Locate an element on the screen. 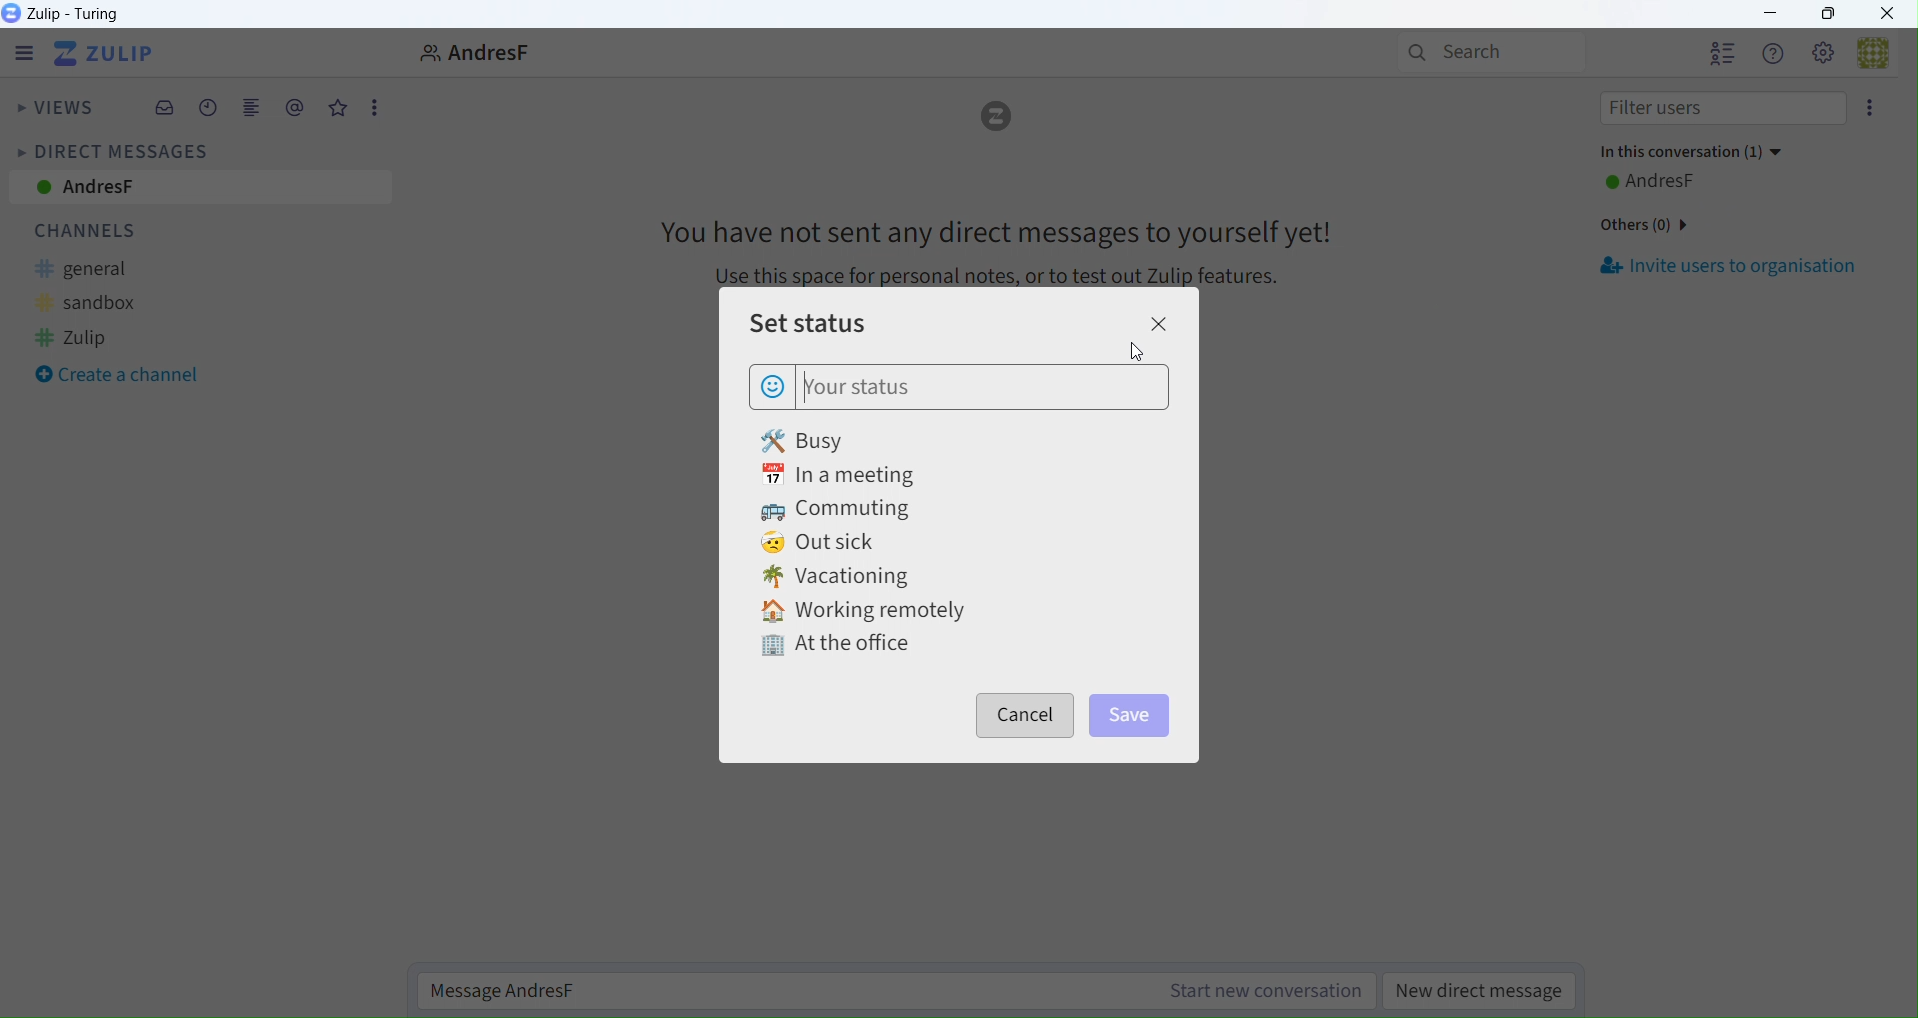 The height and width of the screenshot is (1018, 1918). Out sick is located at coordinates (821, 543).